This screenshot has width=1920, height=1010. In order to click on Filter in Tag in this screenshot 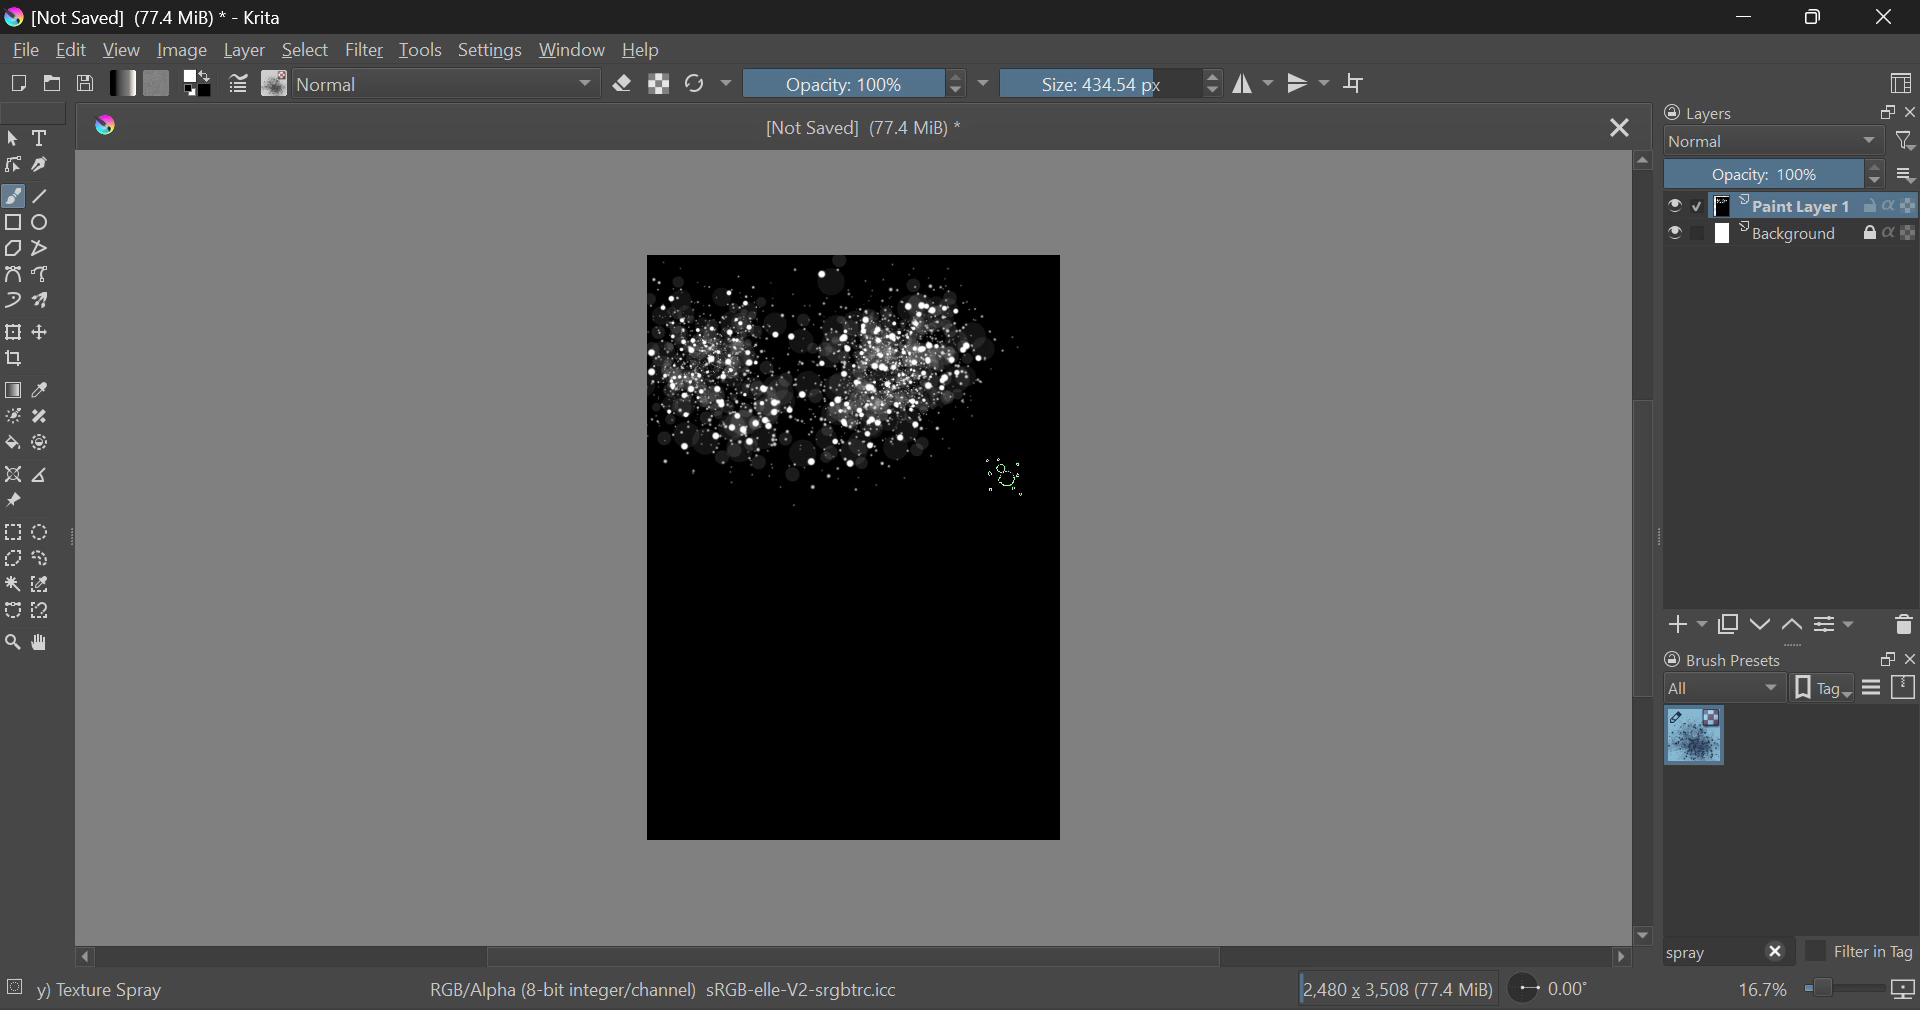, I will do `click(1860, 954)`.